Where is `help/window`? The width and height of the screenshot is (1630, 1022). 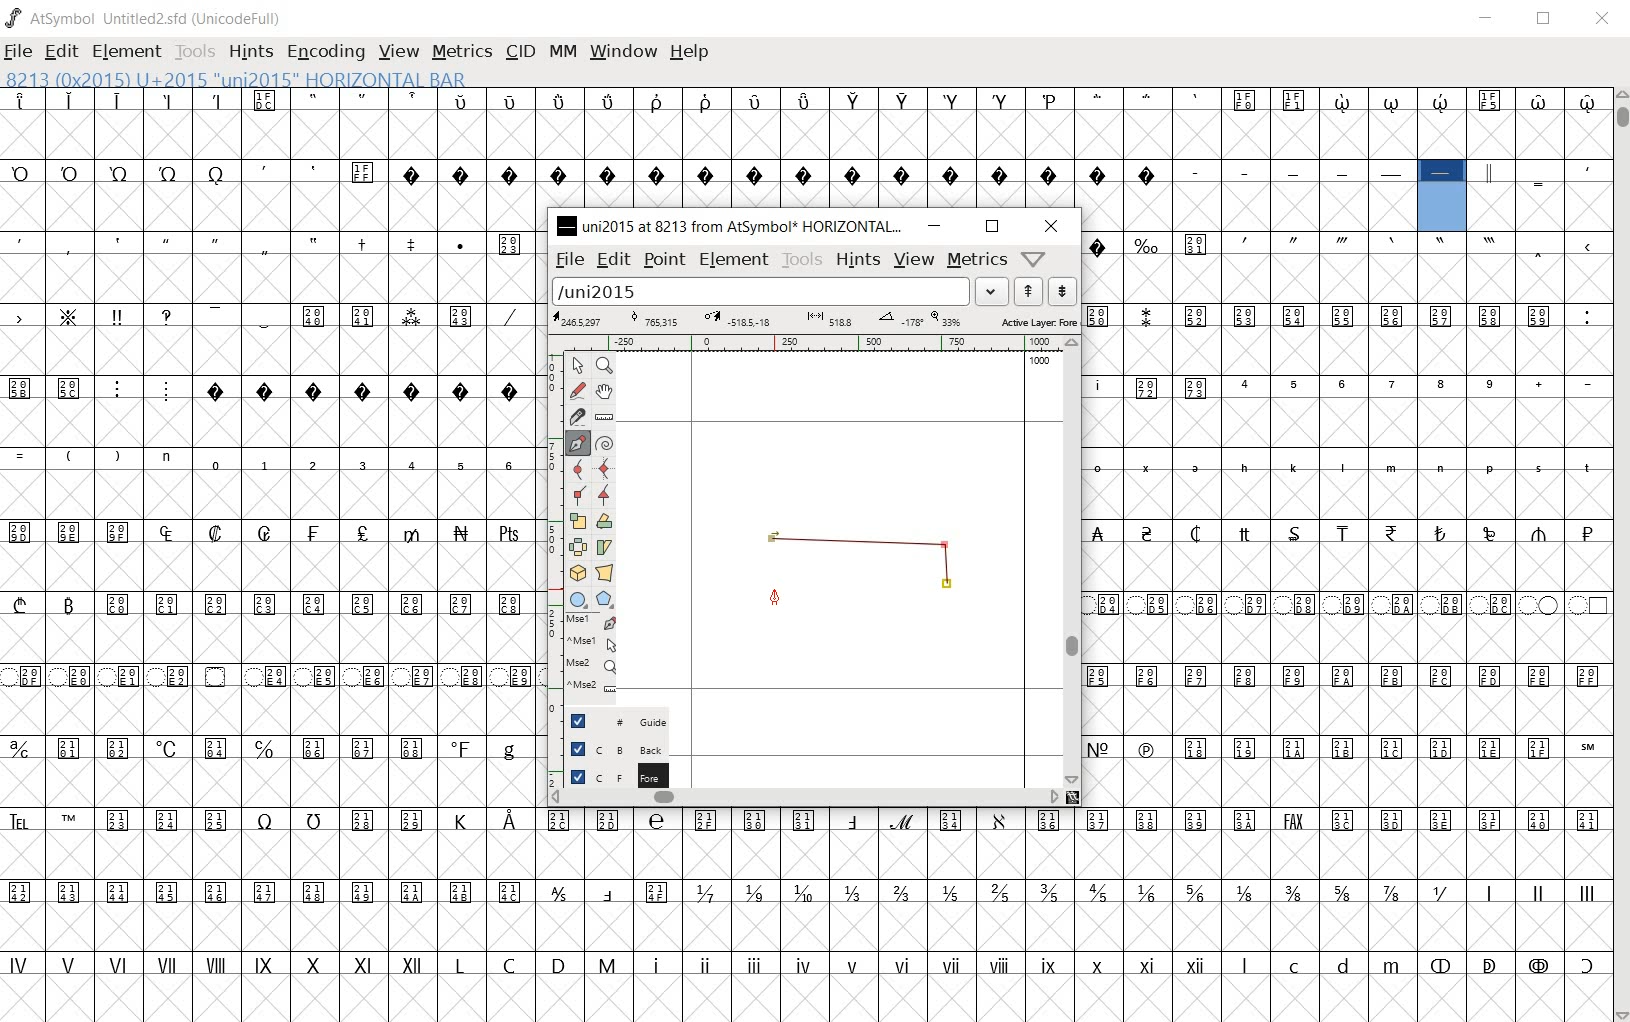
help/window is located at coordinates (1032, 259).